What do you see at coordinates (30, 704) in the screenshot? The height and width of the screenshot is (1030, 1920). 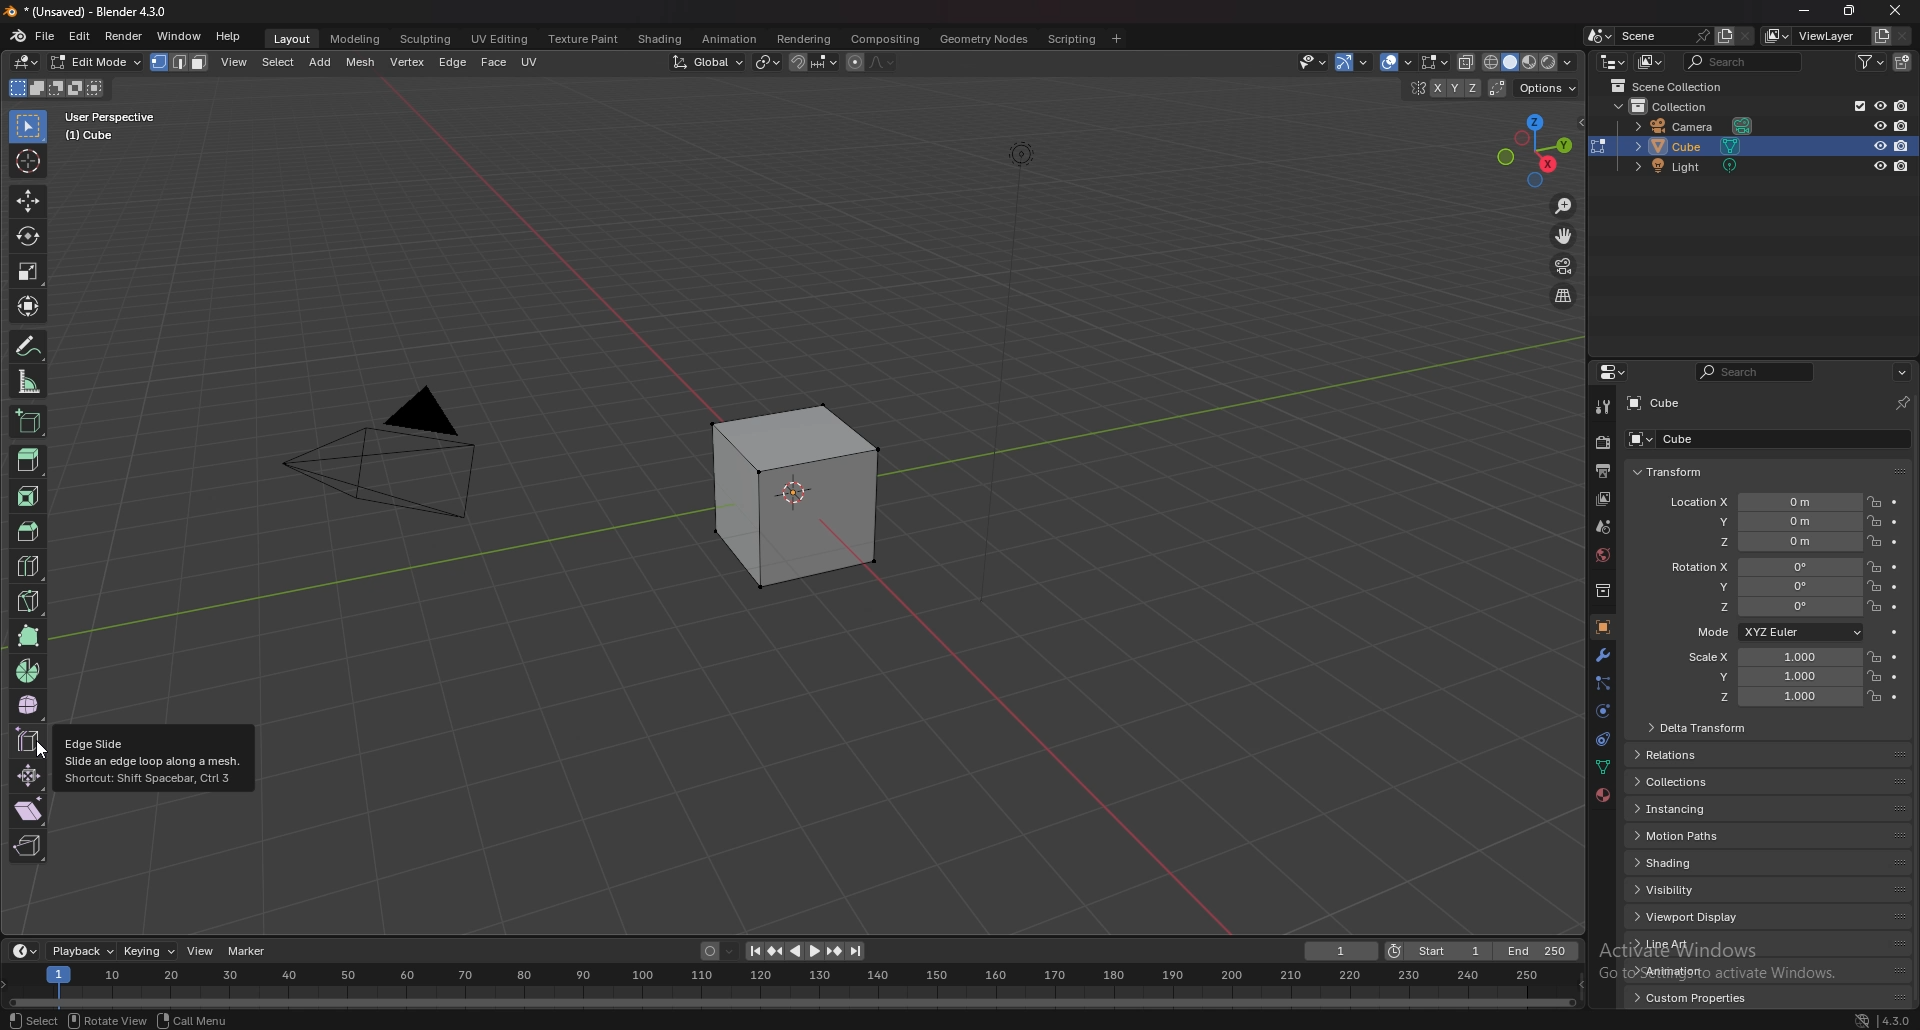 I see `smooth` at bounding box center [30, 704].